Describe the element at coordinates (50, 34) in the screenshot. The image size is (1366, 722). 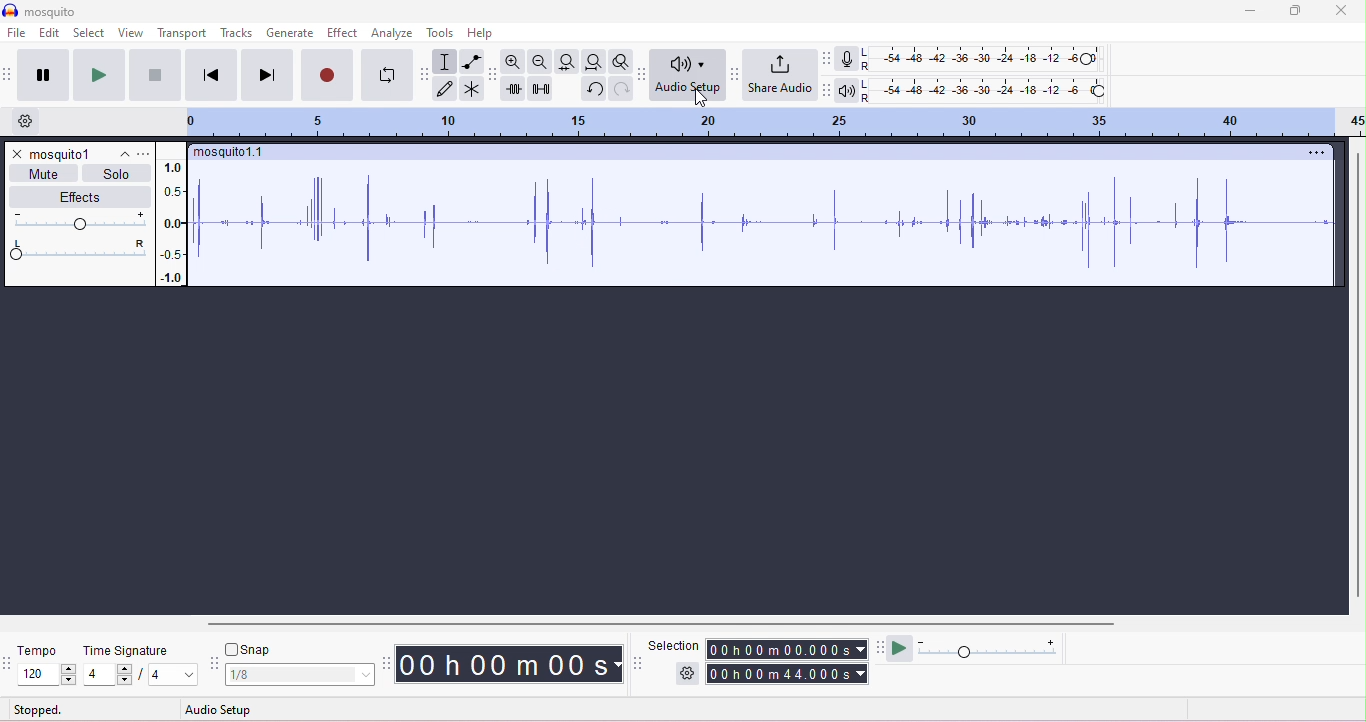
I see `edit` at that location.